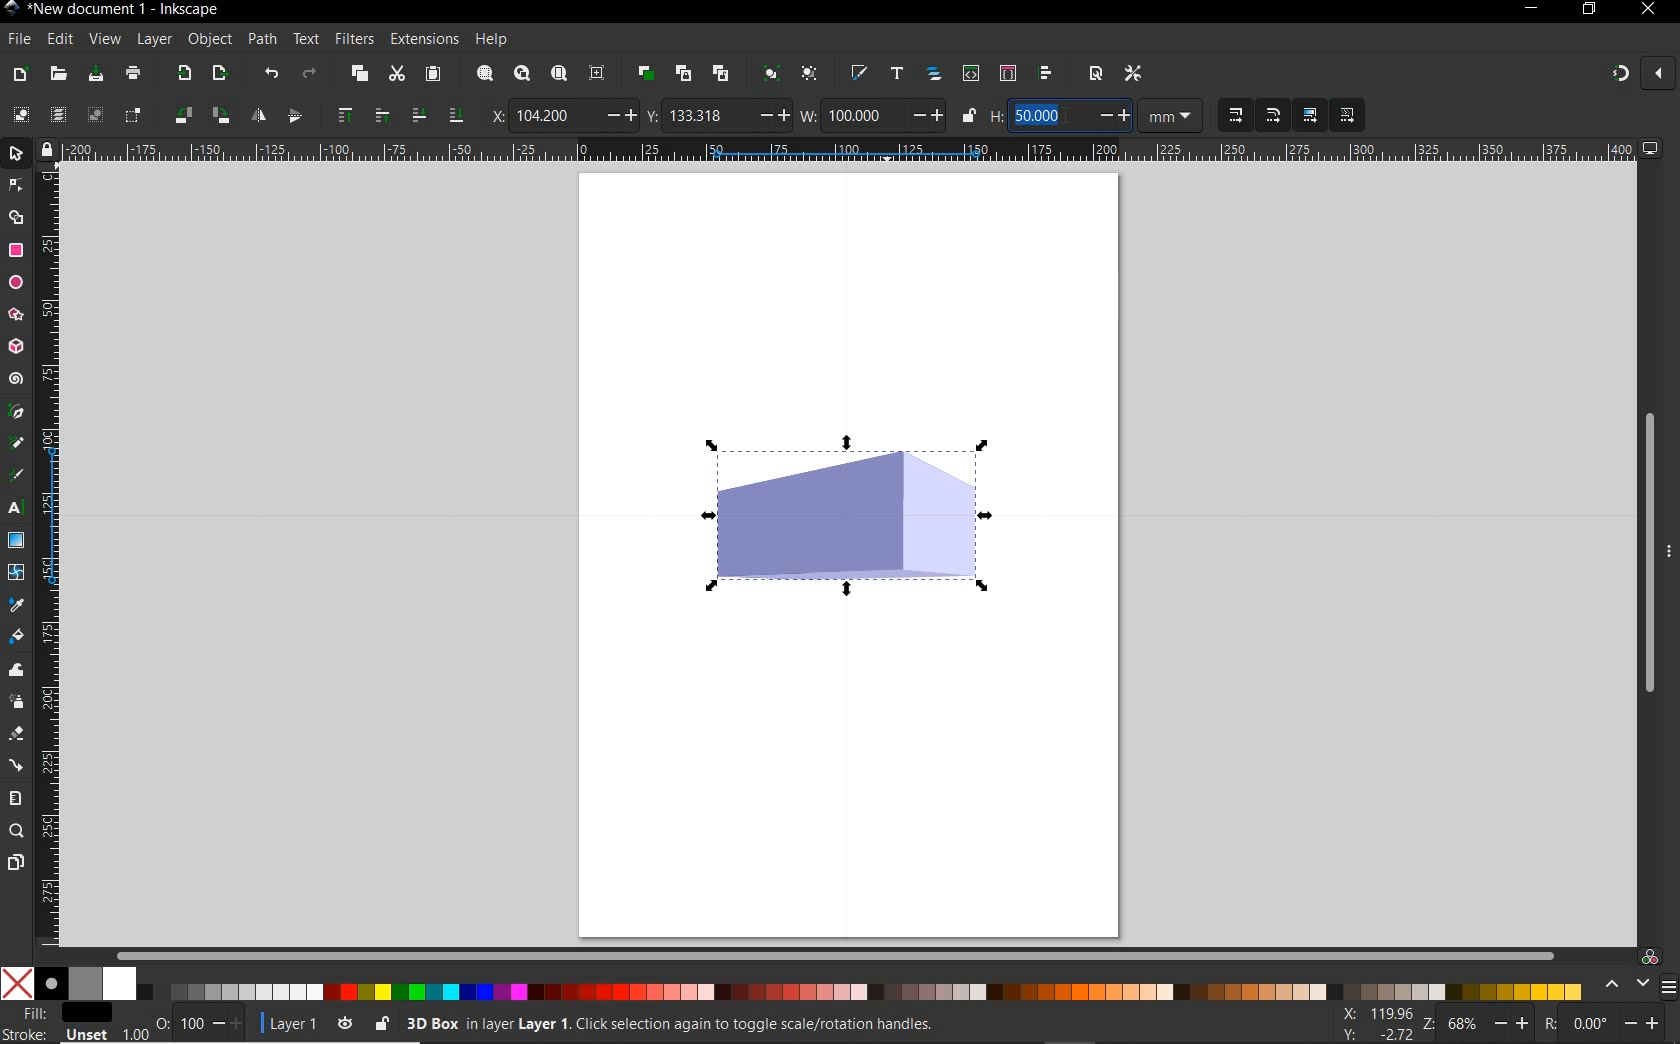  Describe the element at coordinates (17, 154) in the screenshot. I see `selector tool` at that location.